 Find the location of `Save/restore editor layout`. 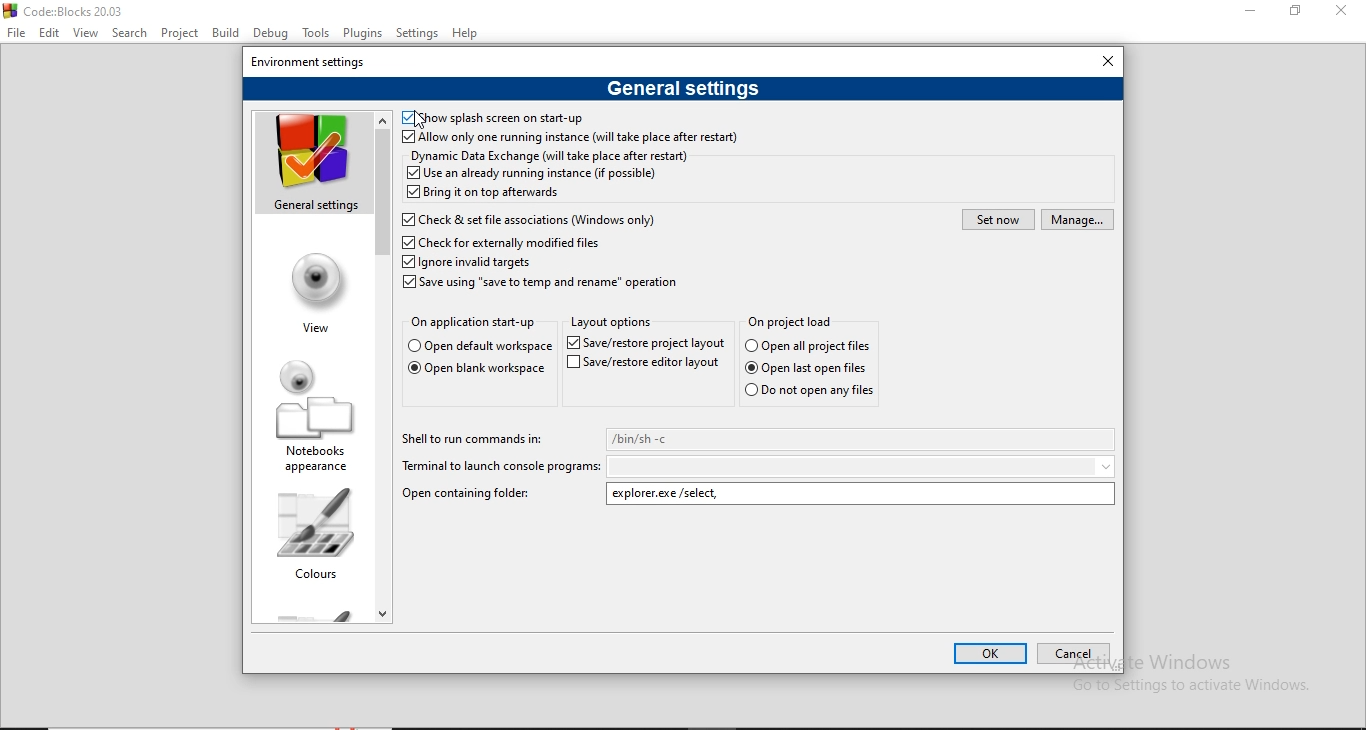

Save/restore editor layout is located at coordinates (644, 364).